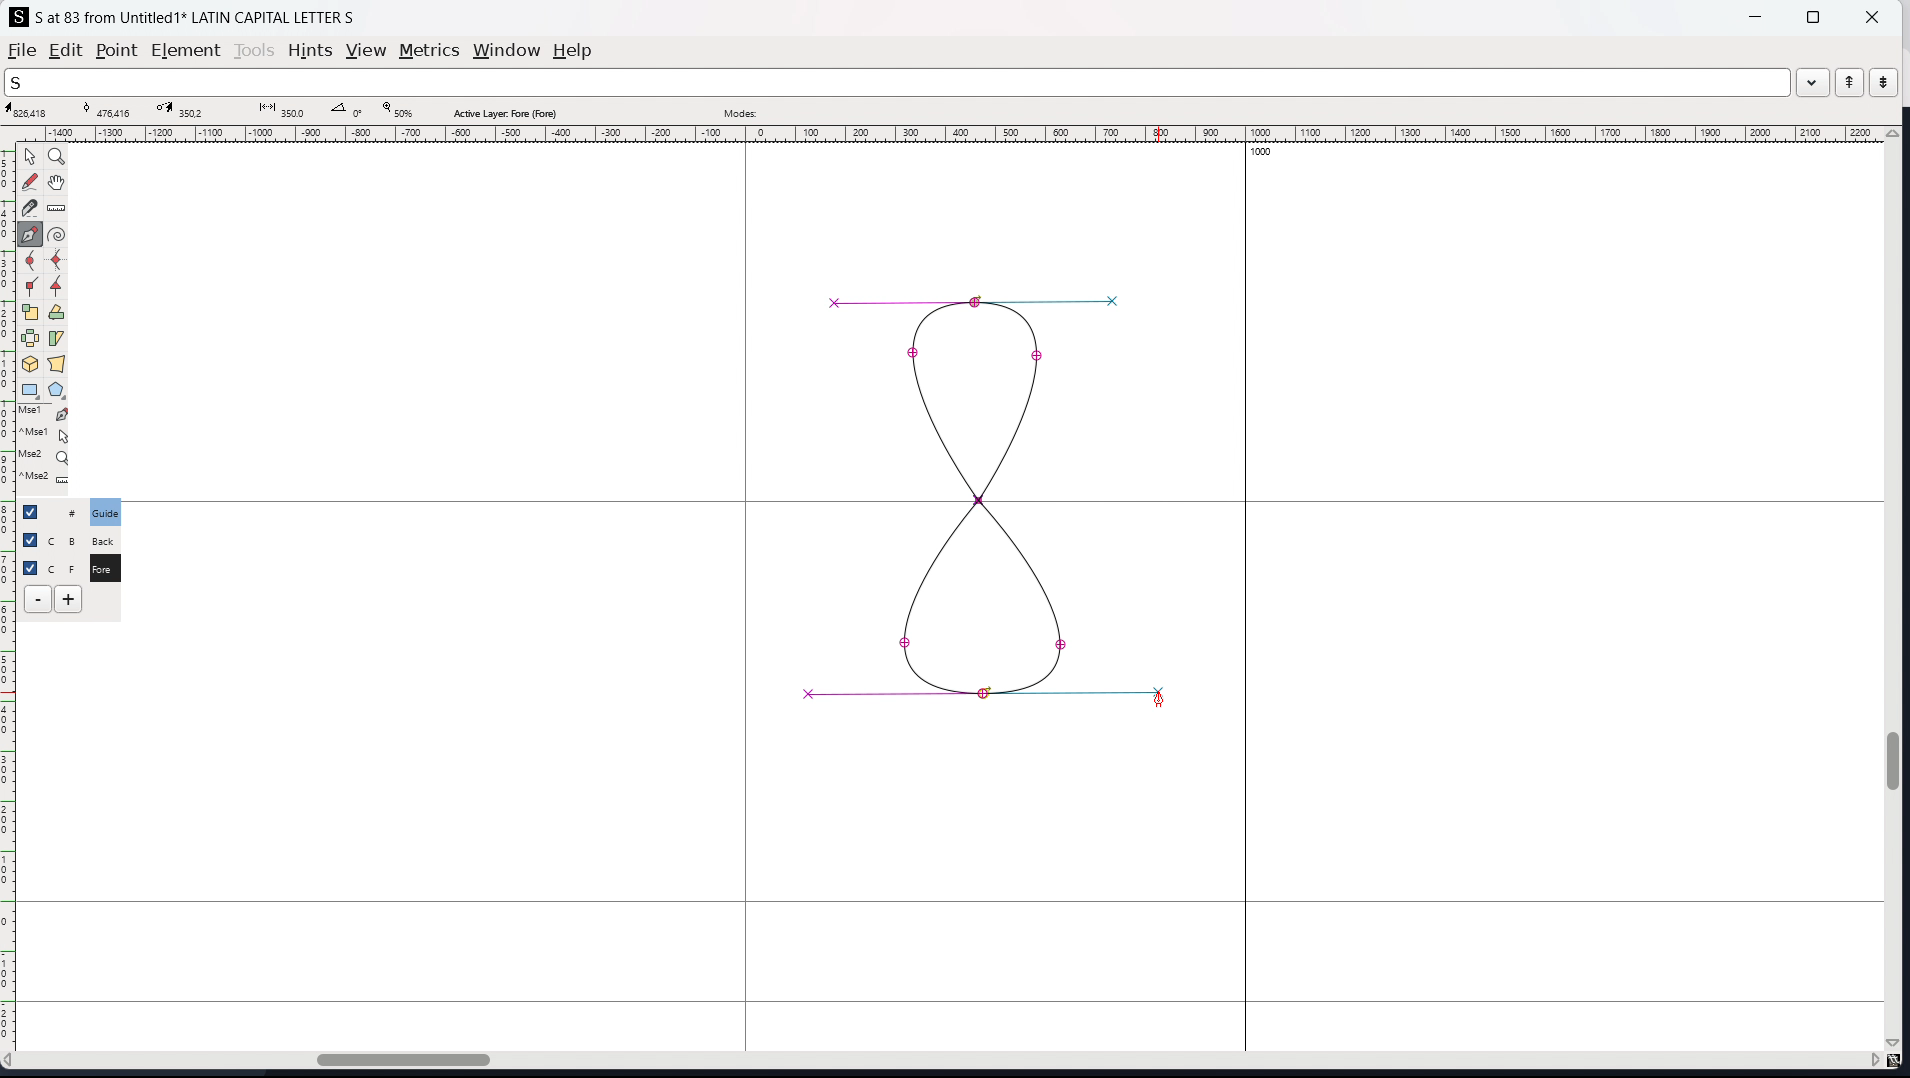 Image resolution: width=1910 pixels, height=1078 pixels. Describe the element at coordinates (107, 512) in the screenshot. I see `# Guide` at that location.